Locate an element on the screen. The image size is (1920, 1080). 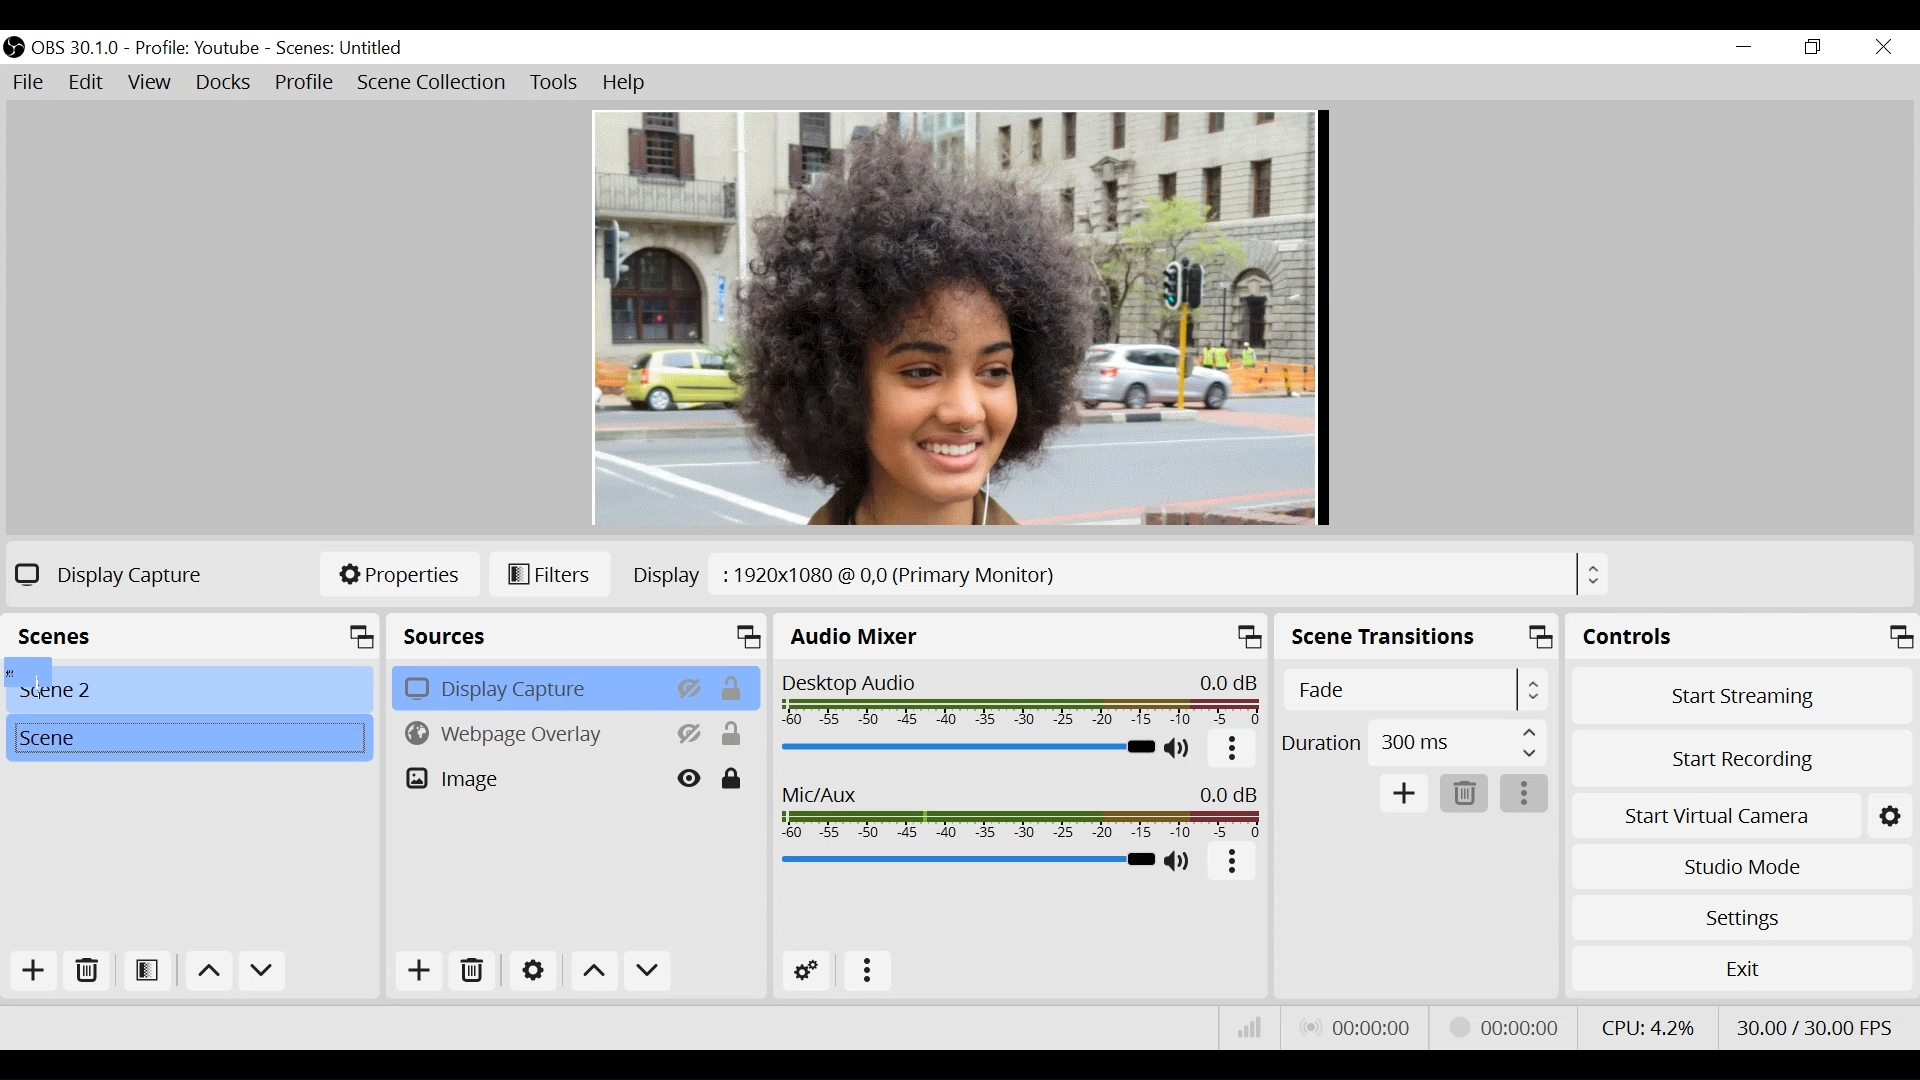
Scene is located at coordinates (190, 687).